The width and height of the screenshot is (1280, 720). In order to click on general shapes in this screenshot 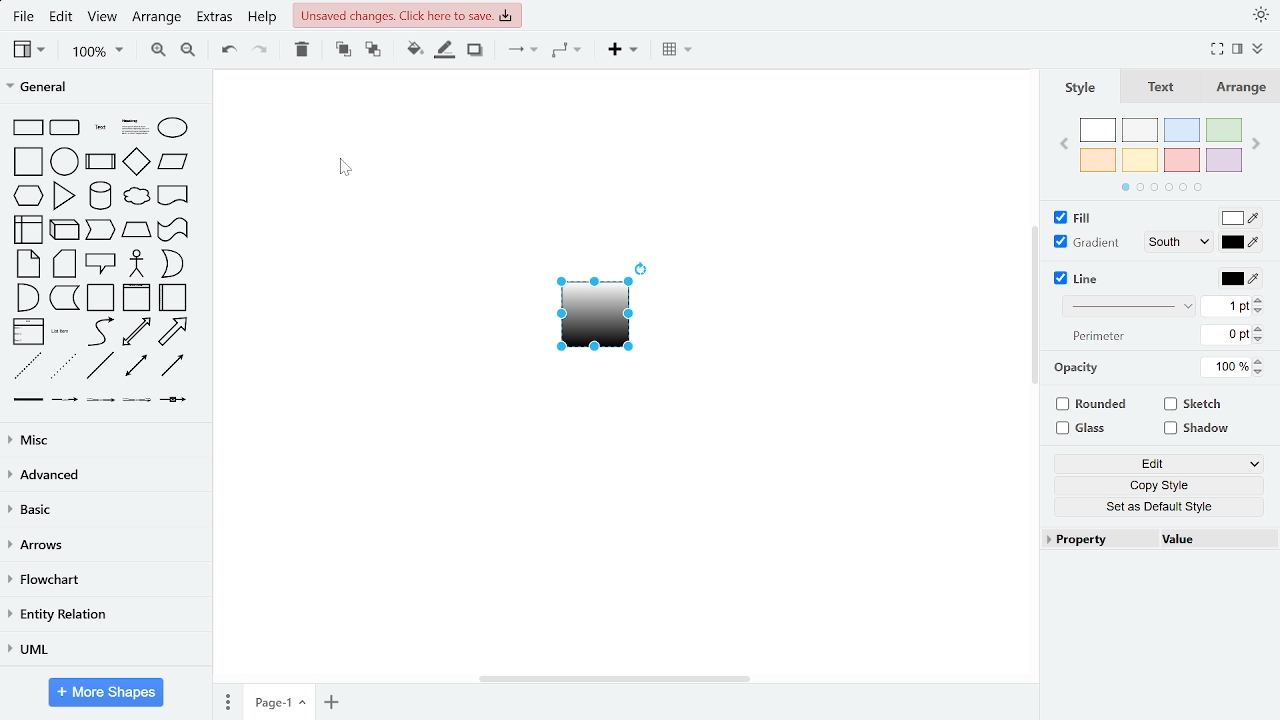, I will do `click(63, 263)`.